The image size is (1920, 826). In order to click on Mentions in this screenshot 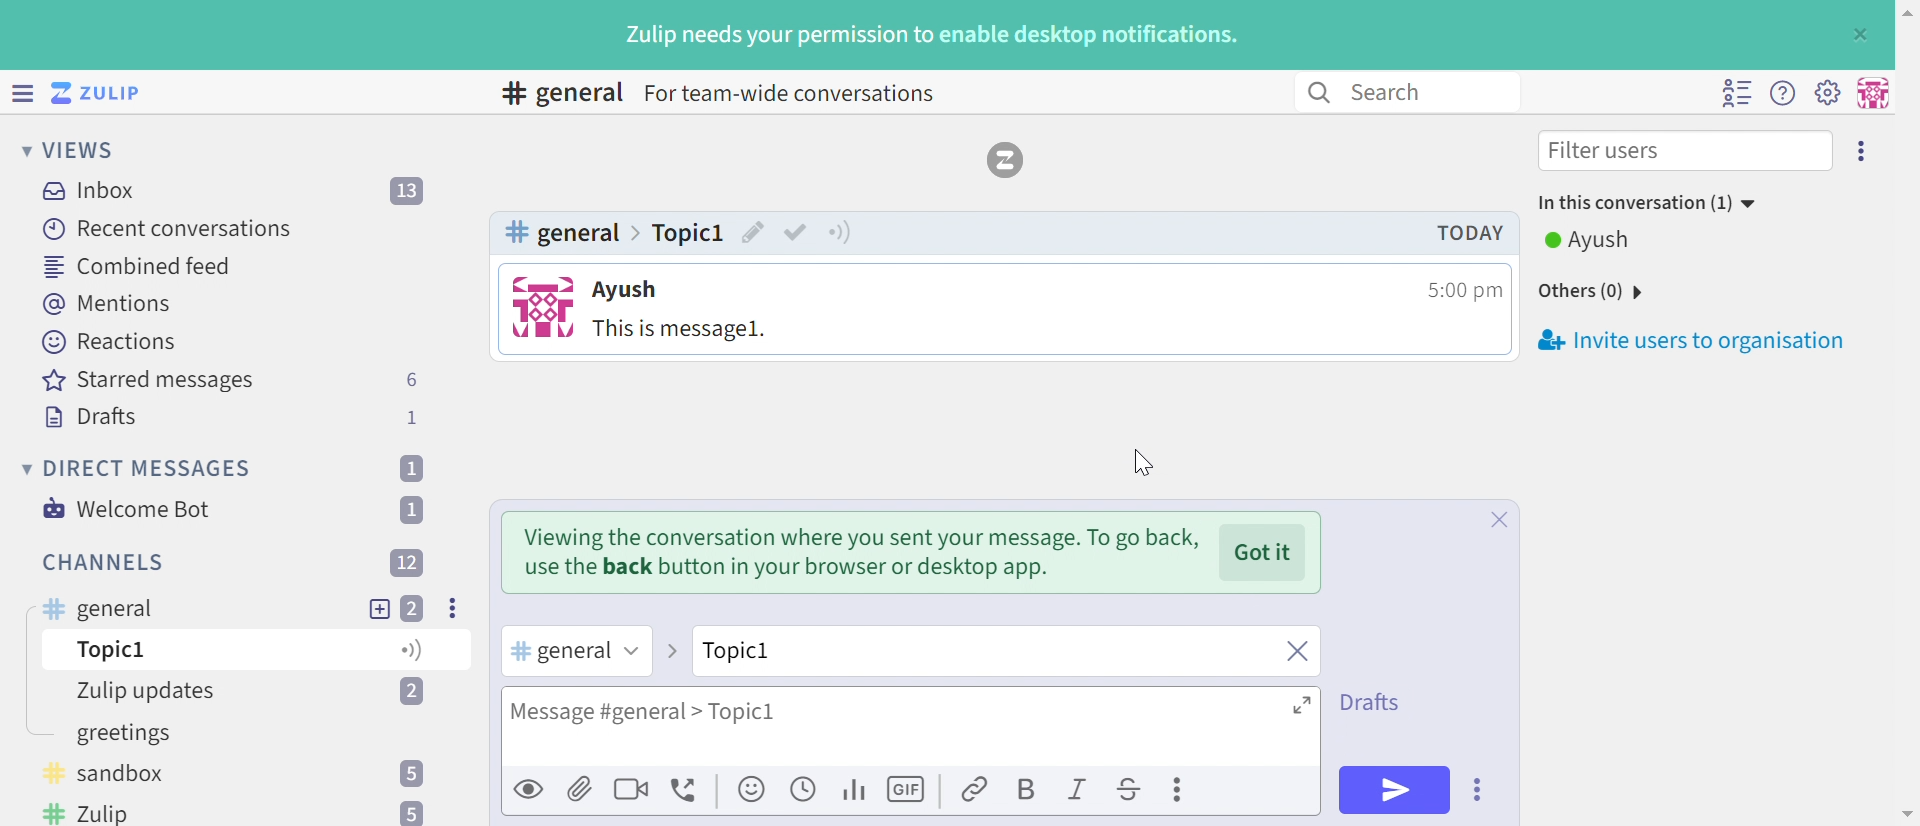, I will do `click(111, 304)`.